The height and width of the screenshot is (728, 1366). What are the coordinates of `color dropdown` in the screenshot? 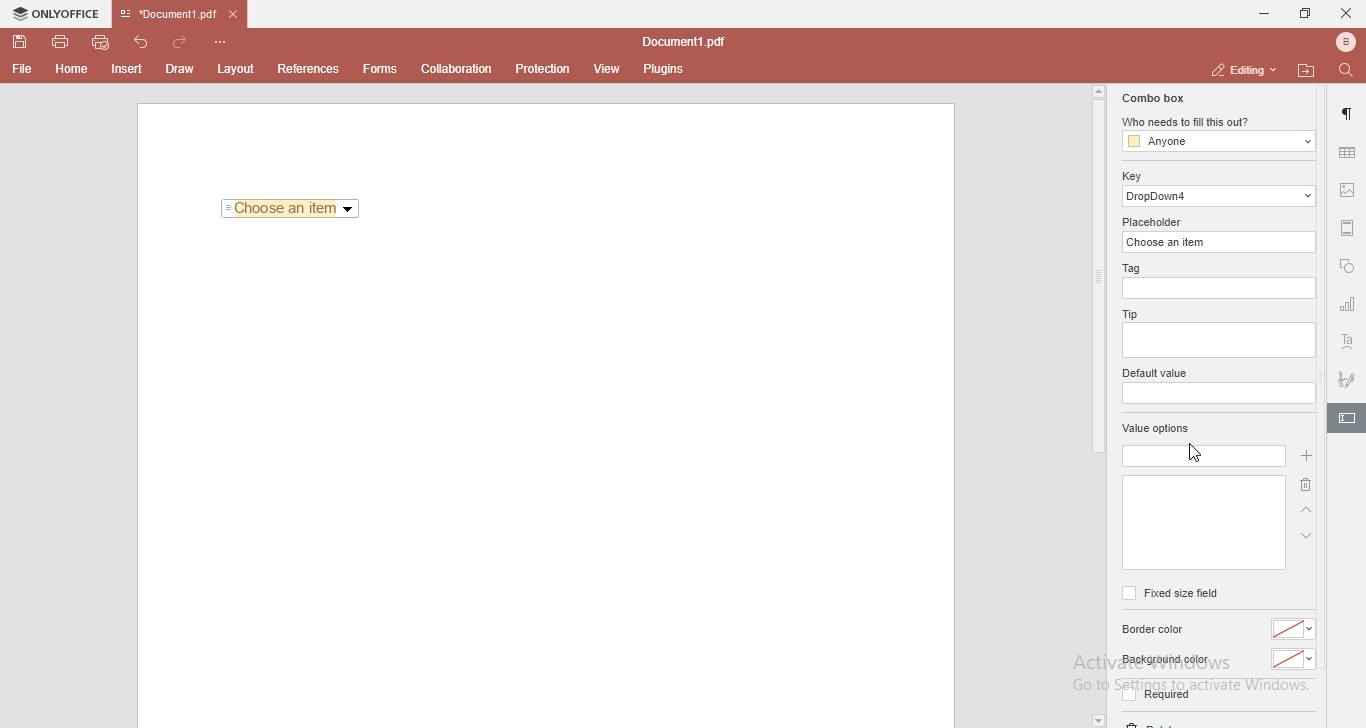 It's located at (1296, 629).